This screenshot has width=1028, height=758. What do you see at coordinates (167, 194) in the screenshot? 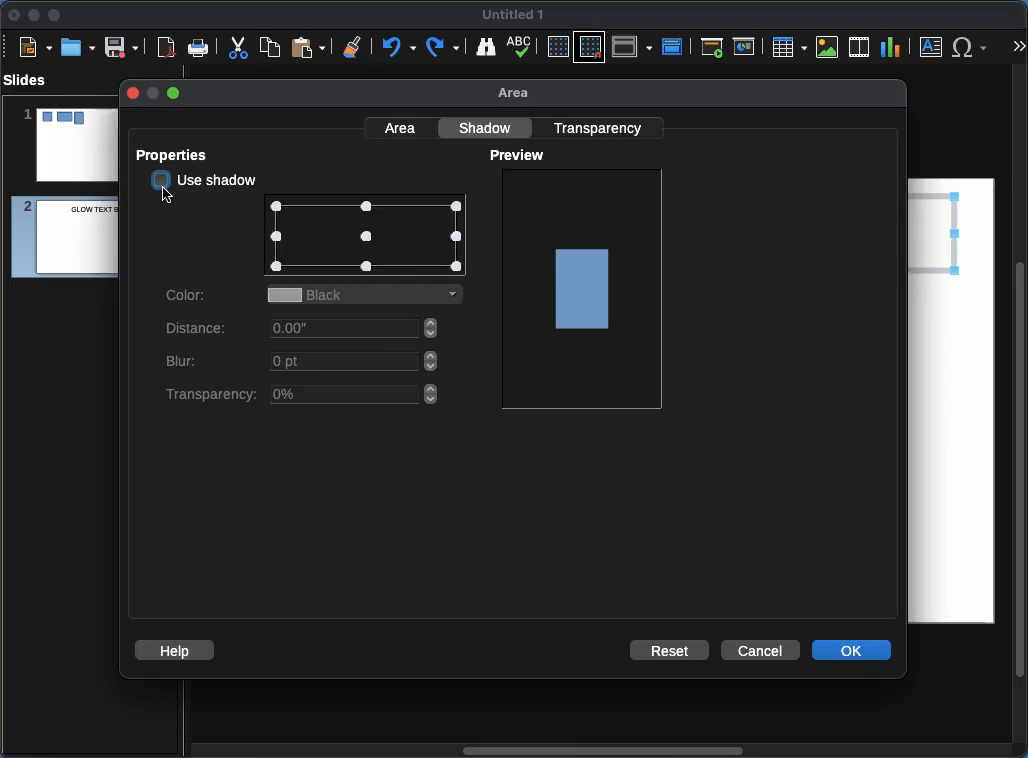
I see `cursor` at bounding box center [167, 194].